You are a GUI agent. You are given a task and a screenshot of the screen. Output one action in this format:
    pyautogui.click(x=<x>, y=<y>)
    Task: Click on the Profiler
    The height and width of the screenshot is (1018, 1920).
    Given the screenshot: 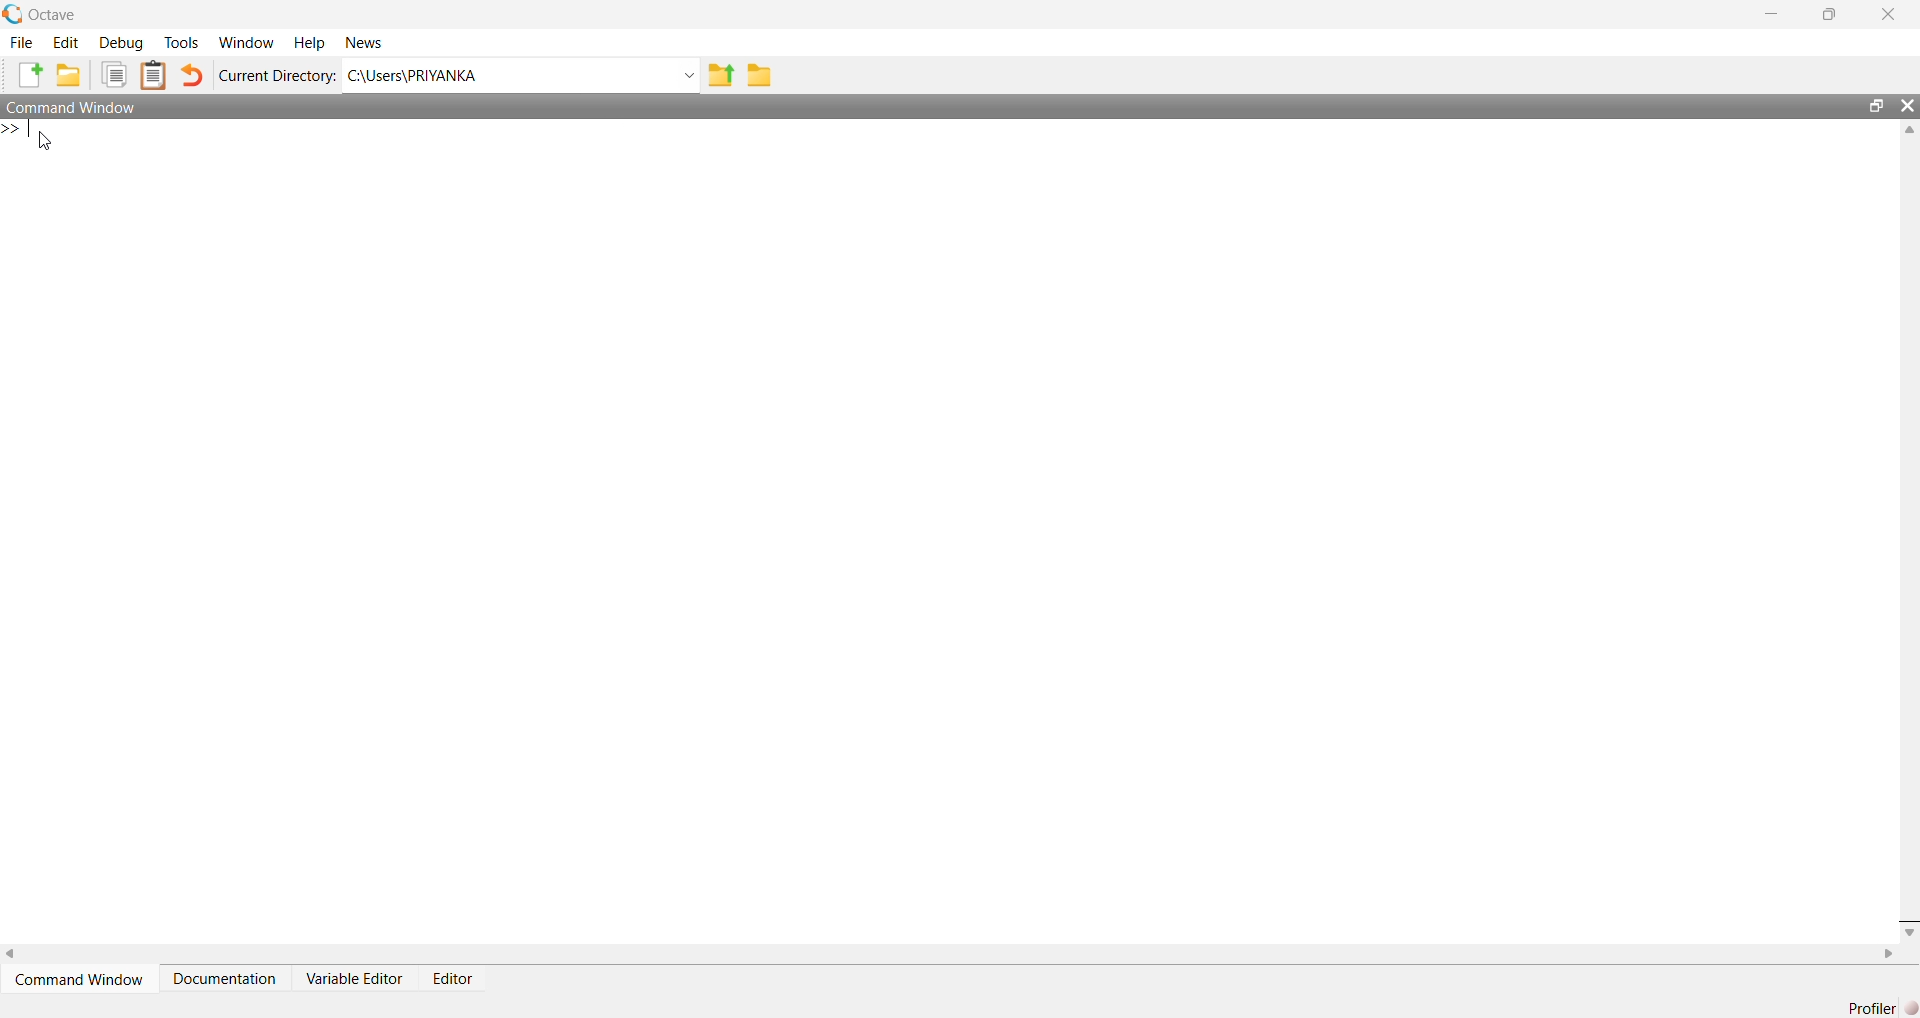 What is the action you would take?
    pyautogui.click(x=1881, y=1006)
    